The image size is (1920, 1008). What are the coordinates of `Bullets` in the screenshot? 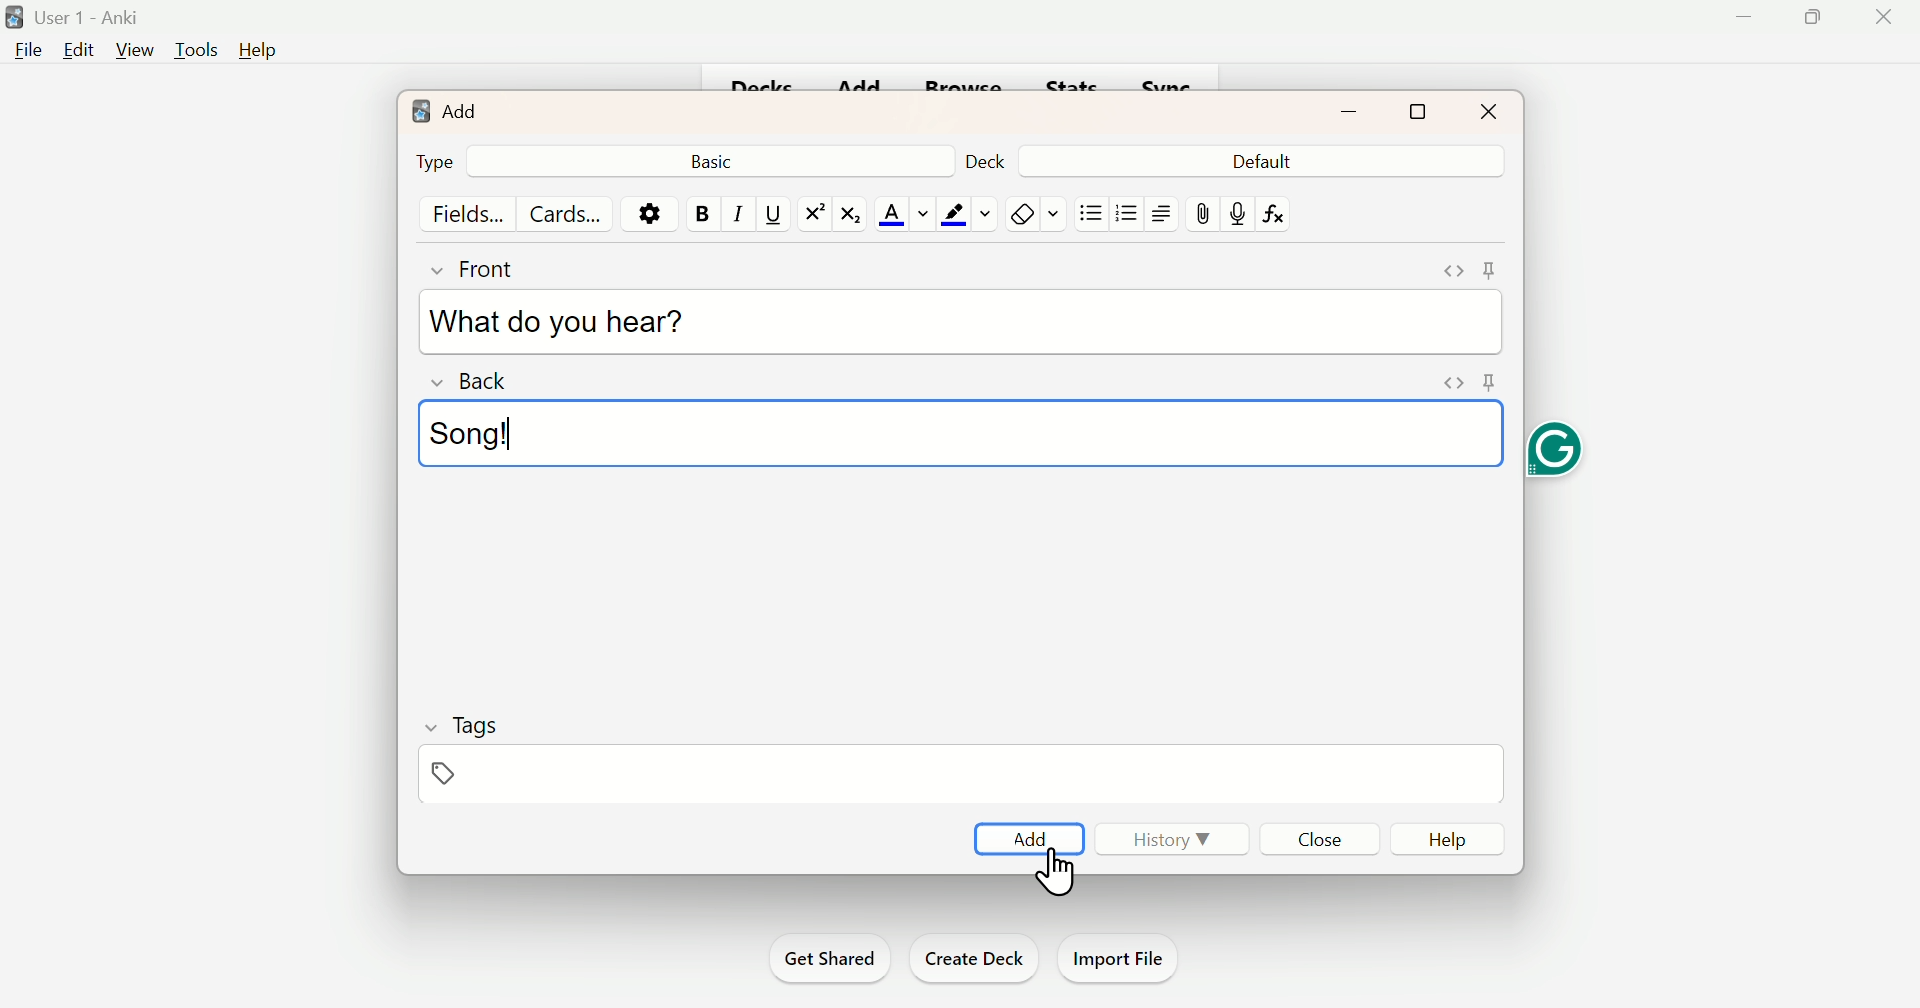 It's located at (1093, 212).